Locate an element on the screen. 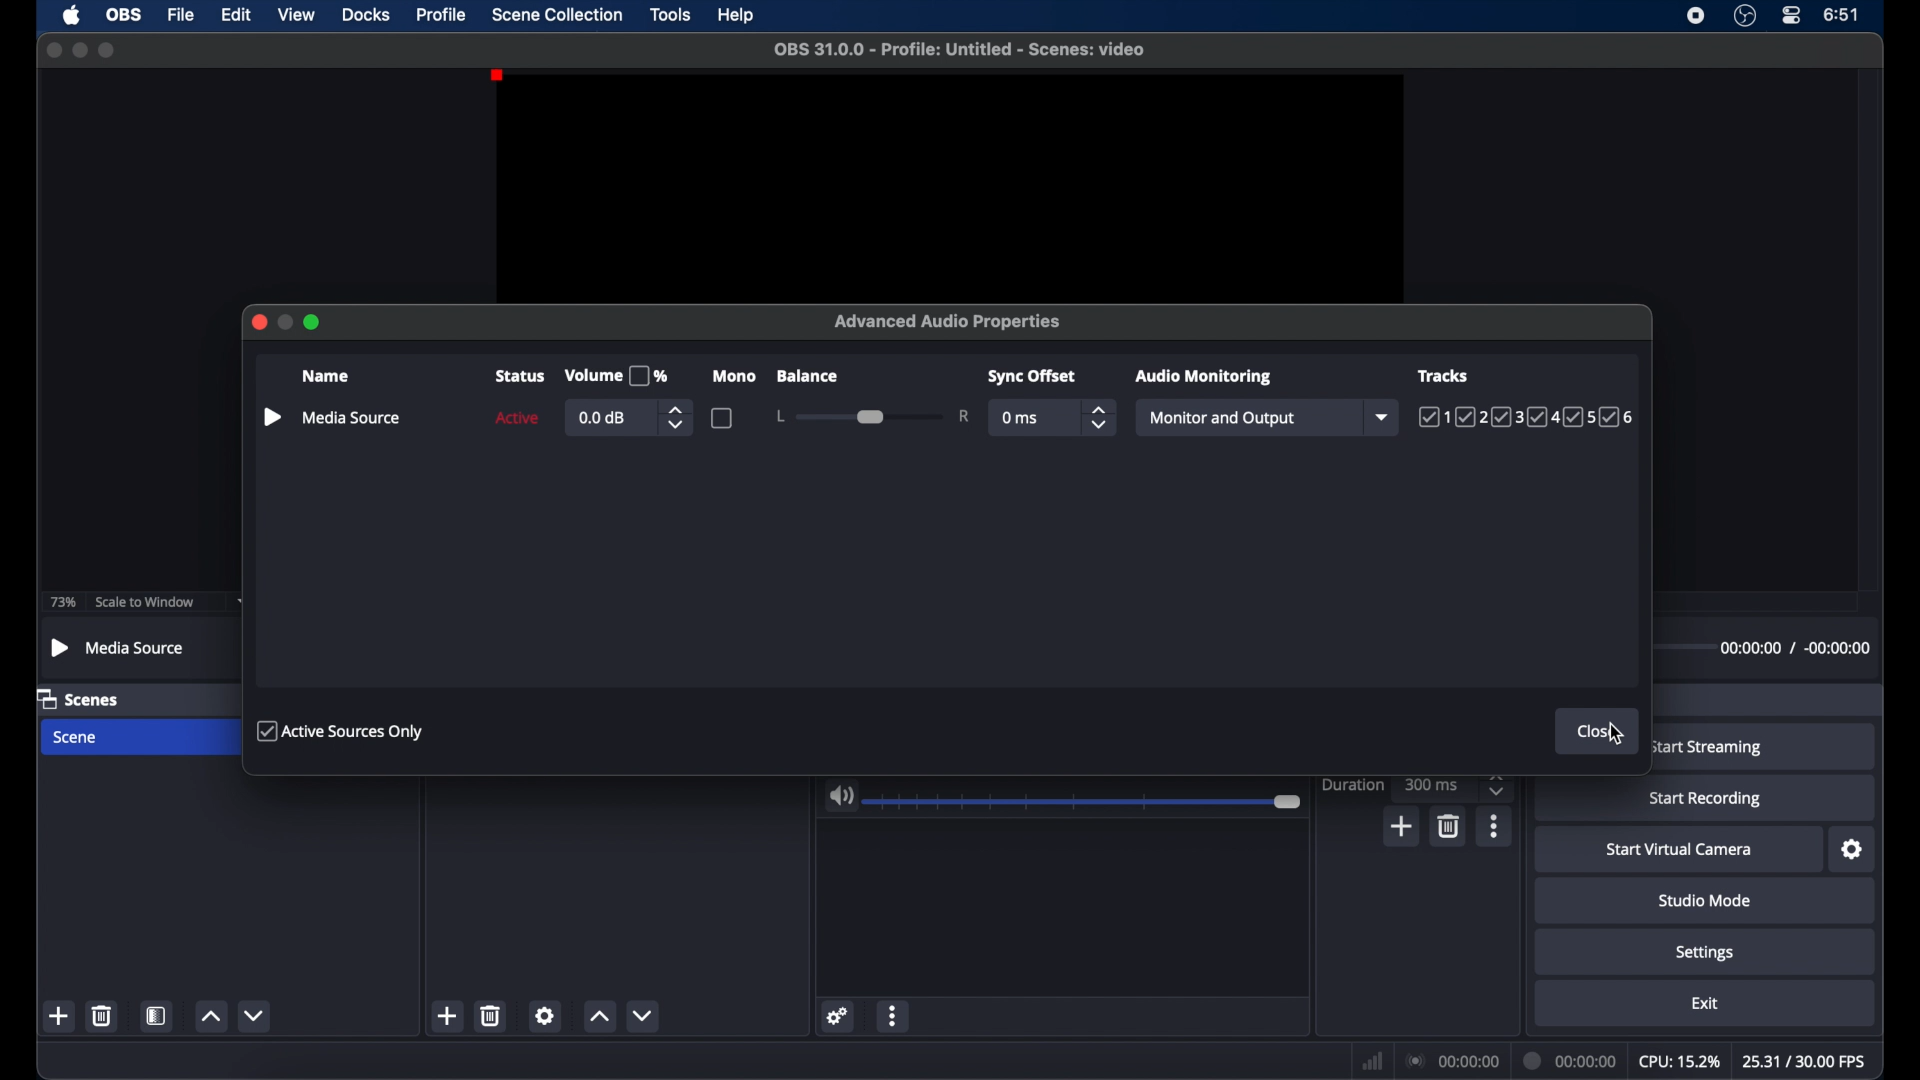 This screenshot has width=1920, height=1080. balance is located at coordinates (809, 376).